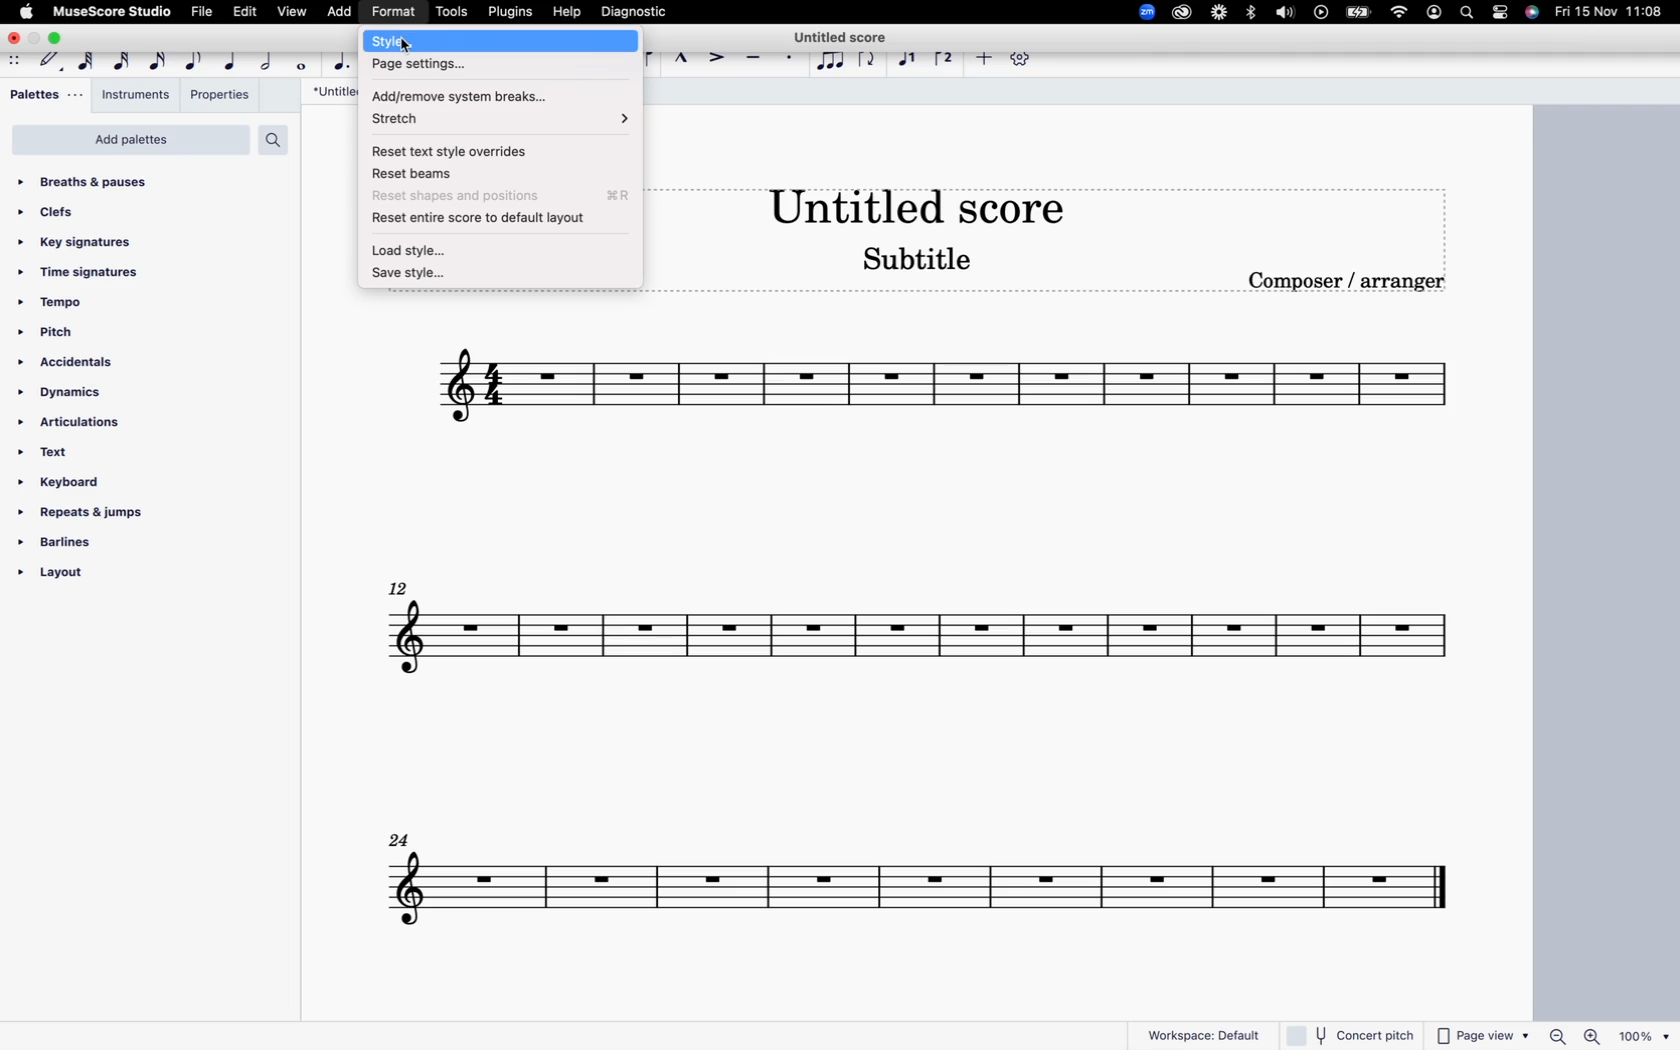  I want to click on add palettes, so click(130, 140).